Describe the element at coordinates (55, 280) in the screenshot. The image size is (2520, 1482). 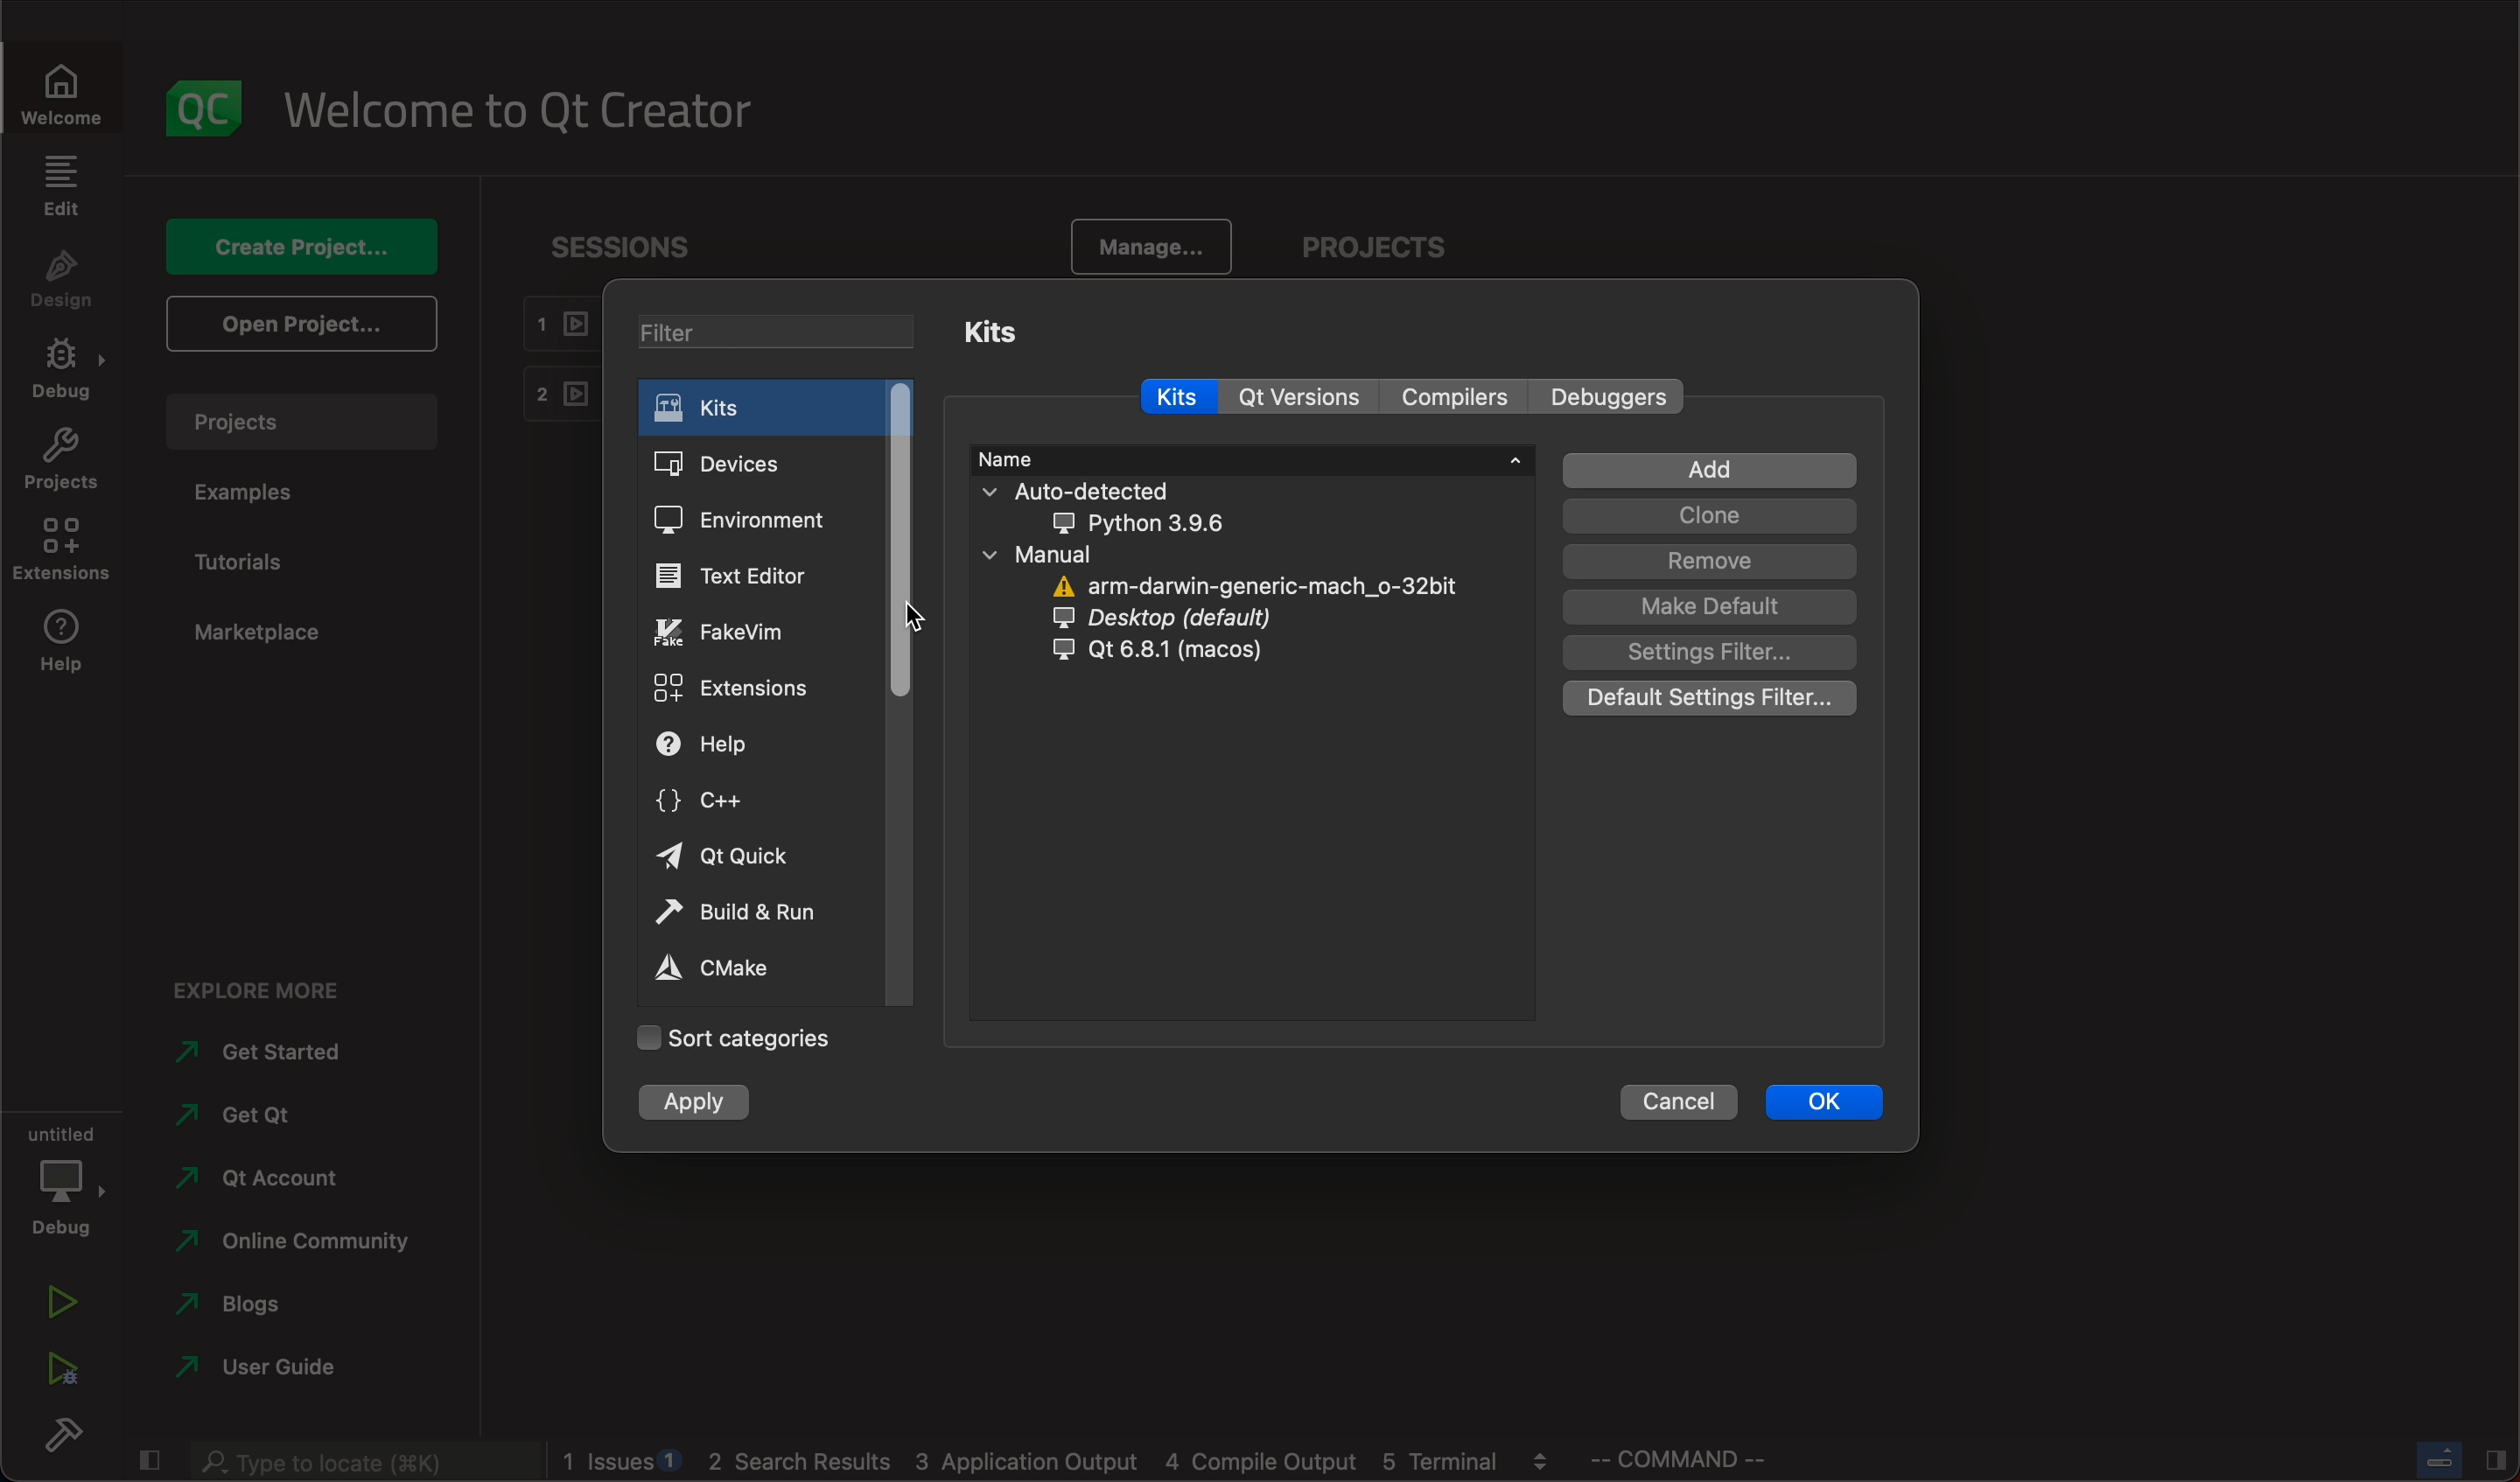
I see `design` at that location.